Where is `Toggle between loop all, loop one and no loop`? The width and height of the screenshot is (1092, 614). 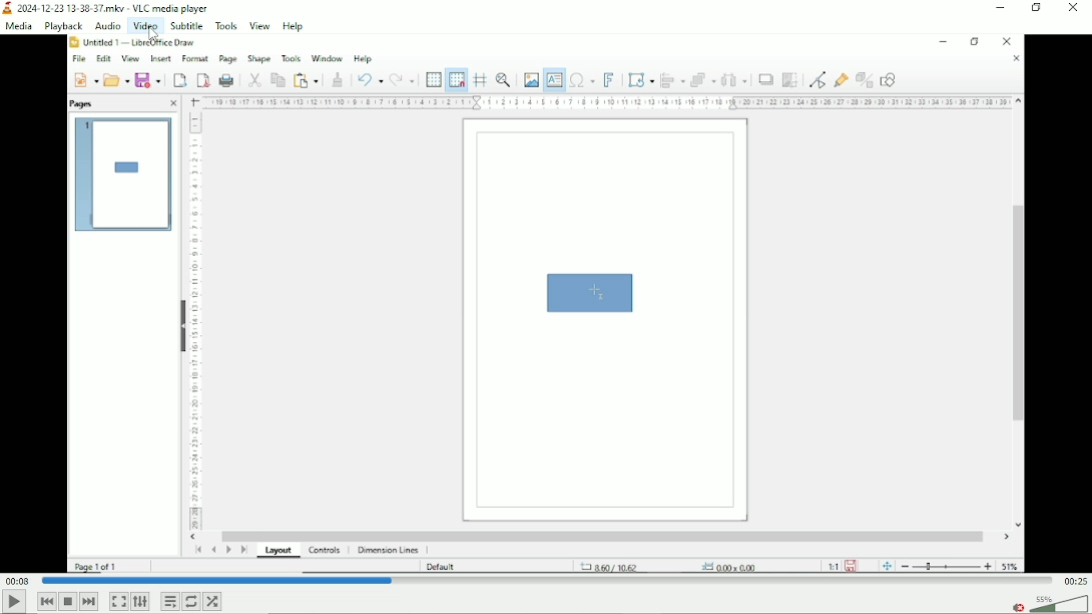
Toggle between loop all, loop one and no loop is located at coordinates (190, 602).